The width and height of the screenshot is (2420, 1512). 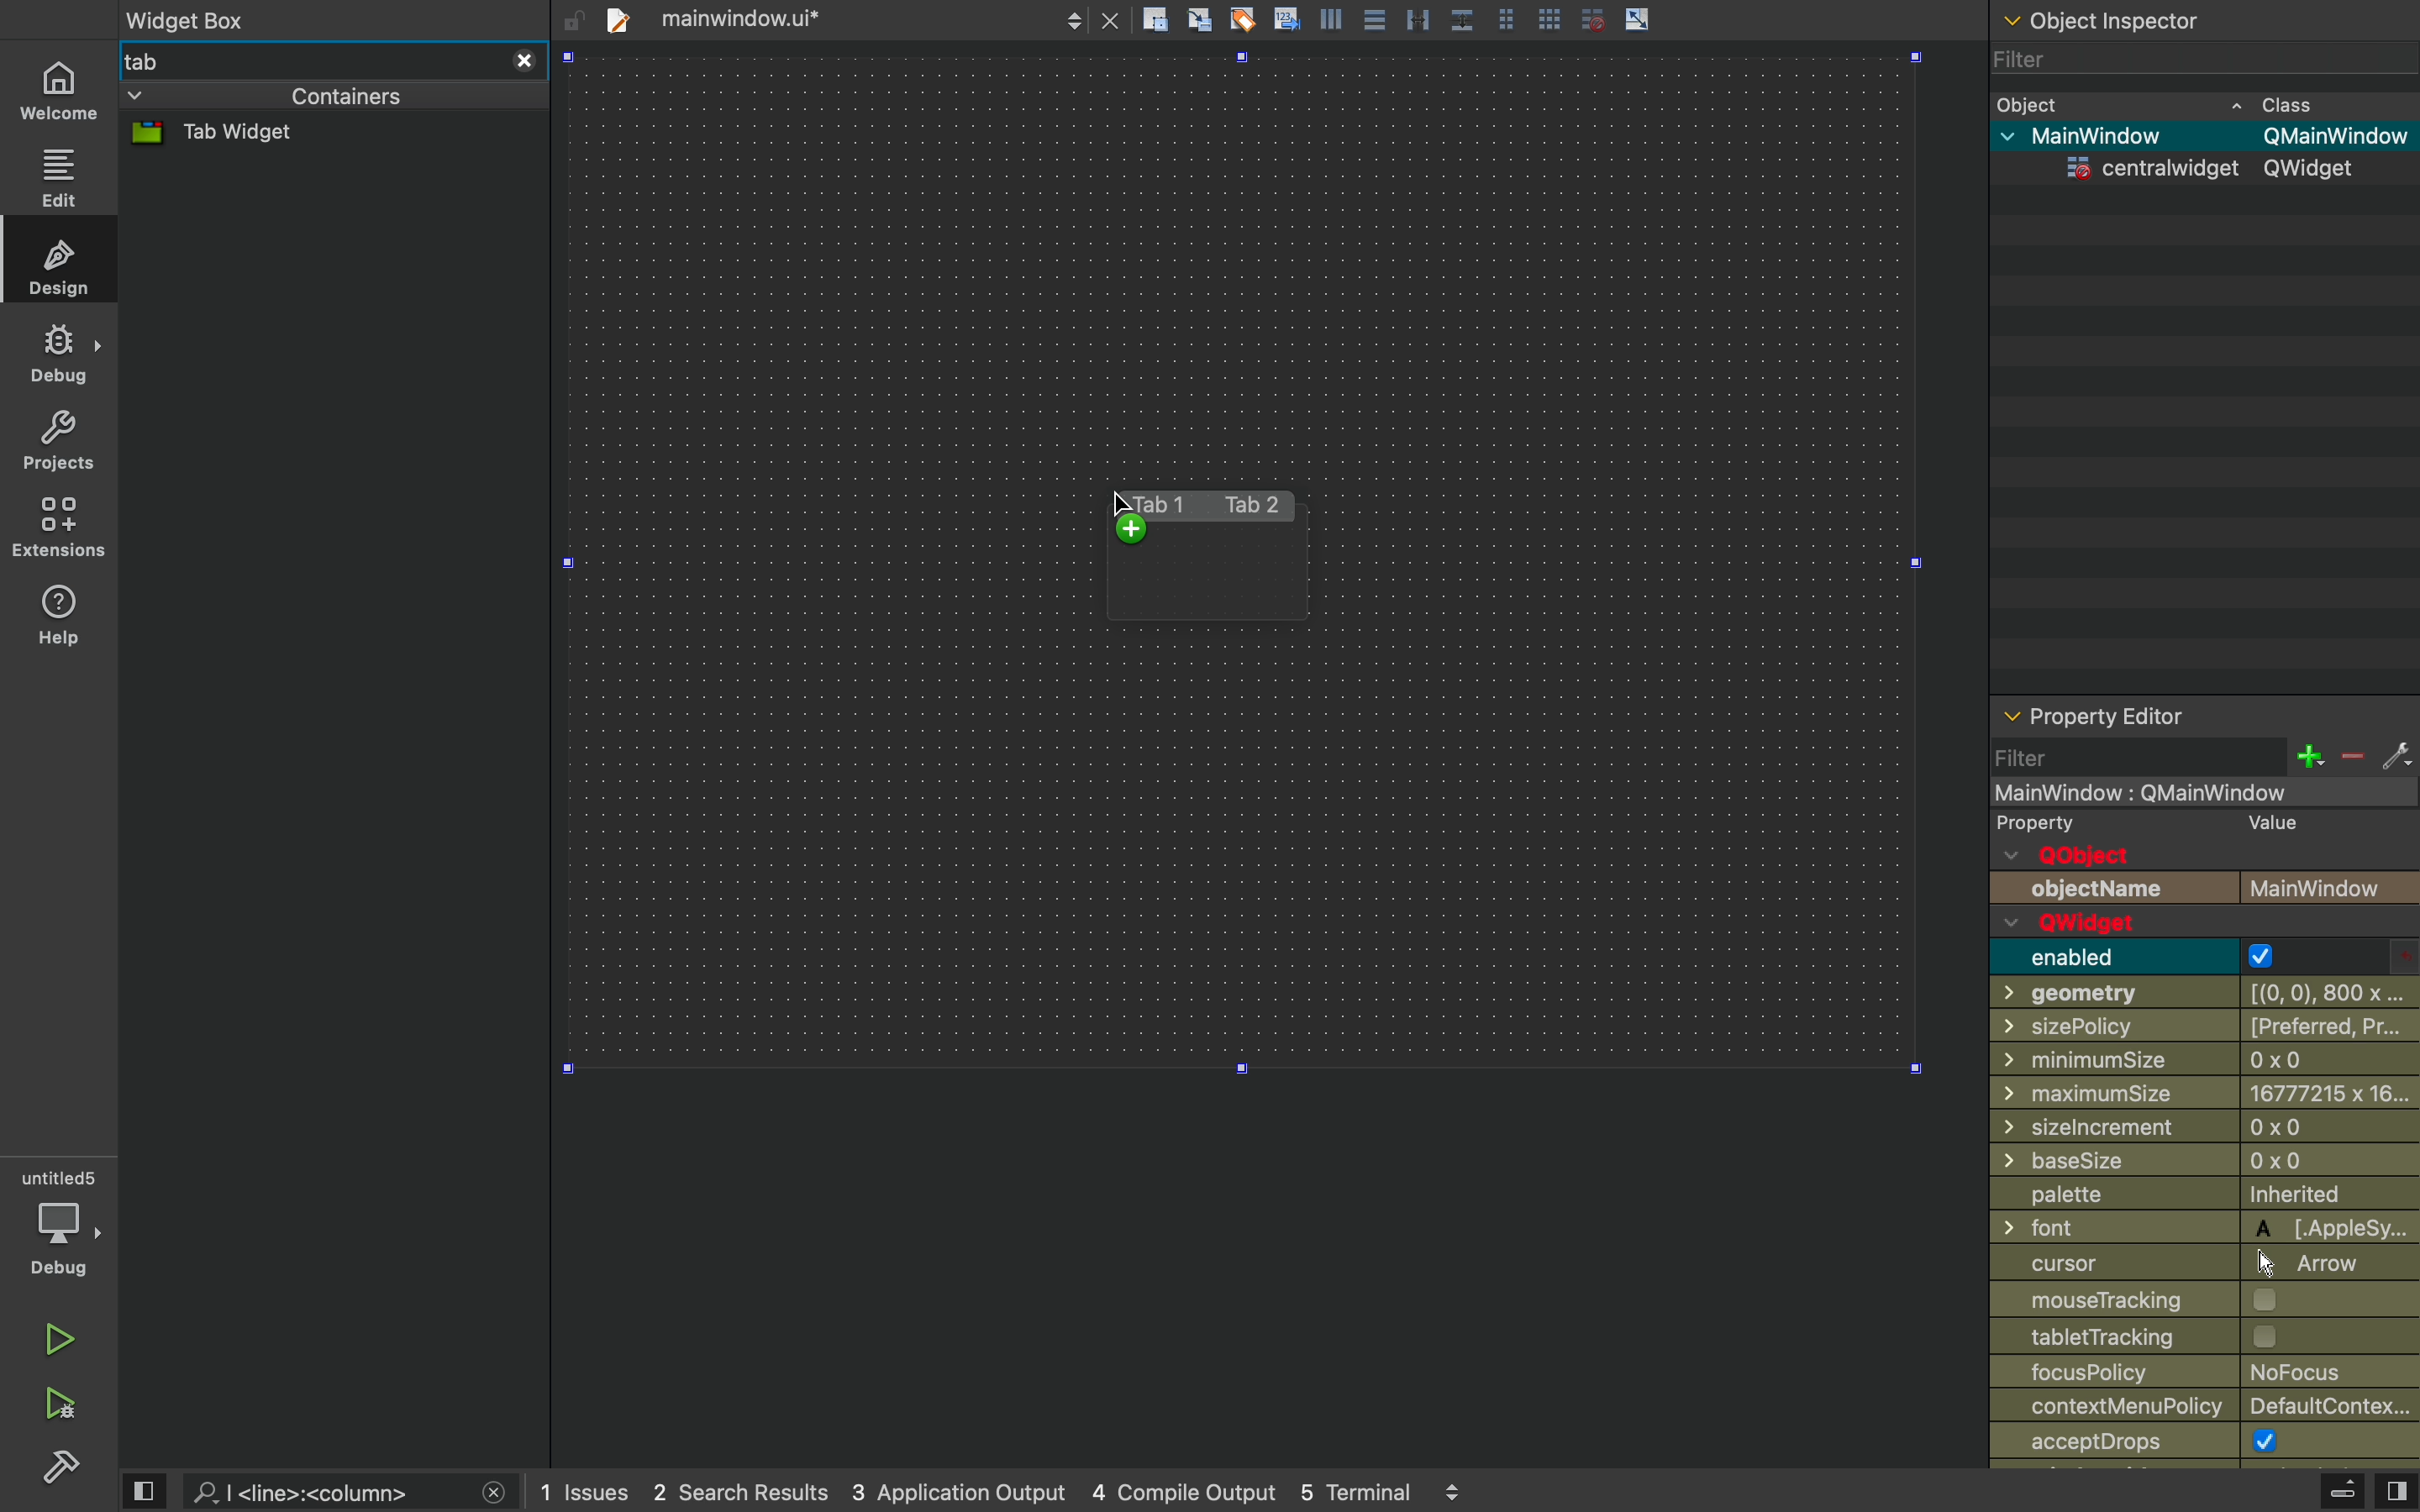 What do you see at coordinates (1285, 17) in the screenshot?
I see `insert text ` at bounding box center [1285, 17].